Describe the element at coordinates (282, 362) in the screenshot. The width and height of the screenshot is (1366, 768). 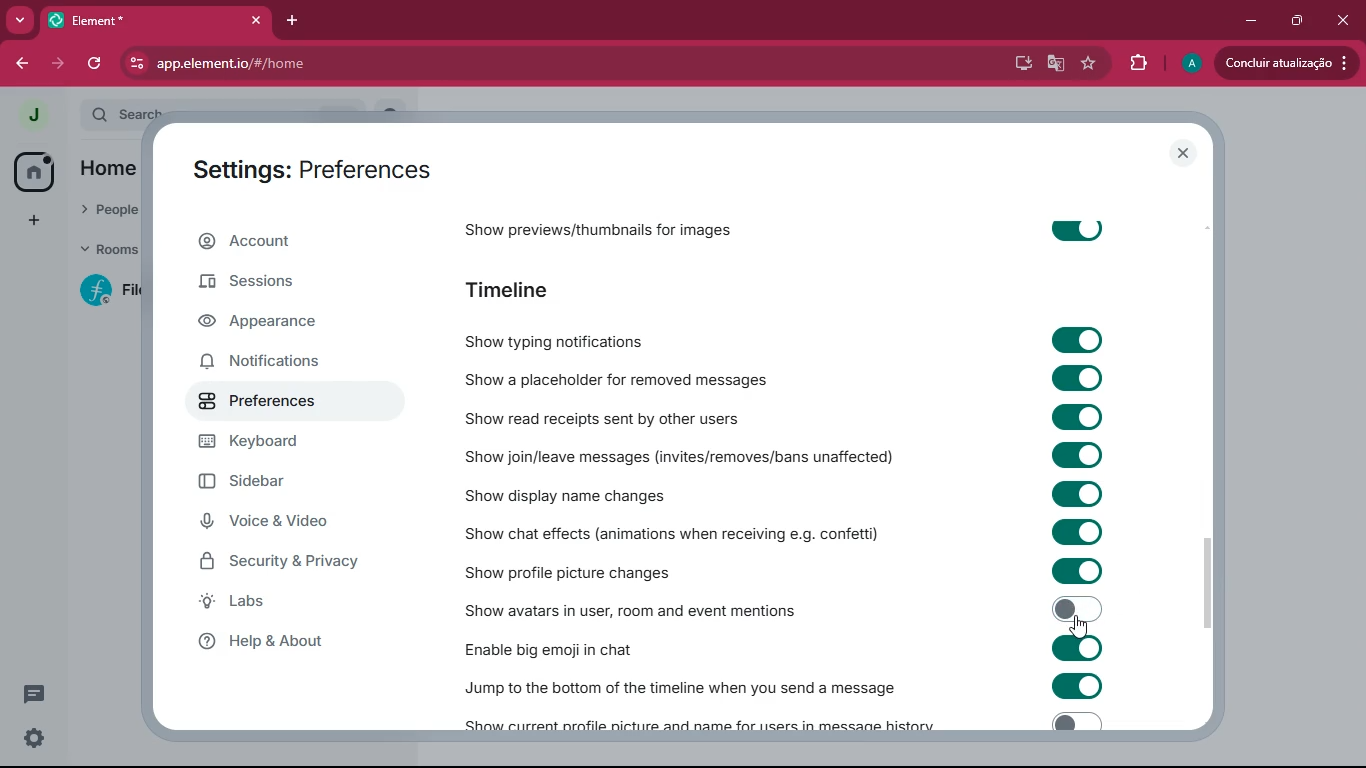
I see `notifications` at that location.